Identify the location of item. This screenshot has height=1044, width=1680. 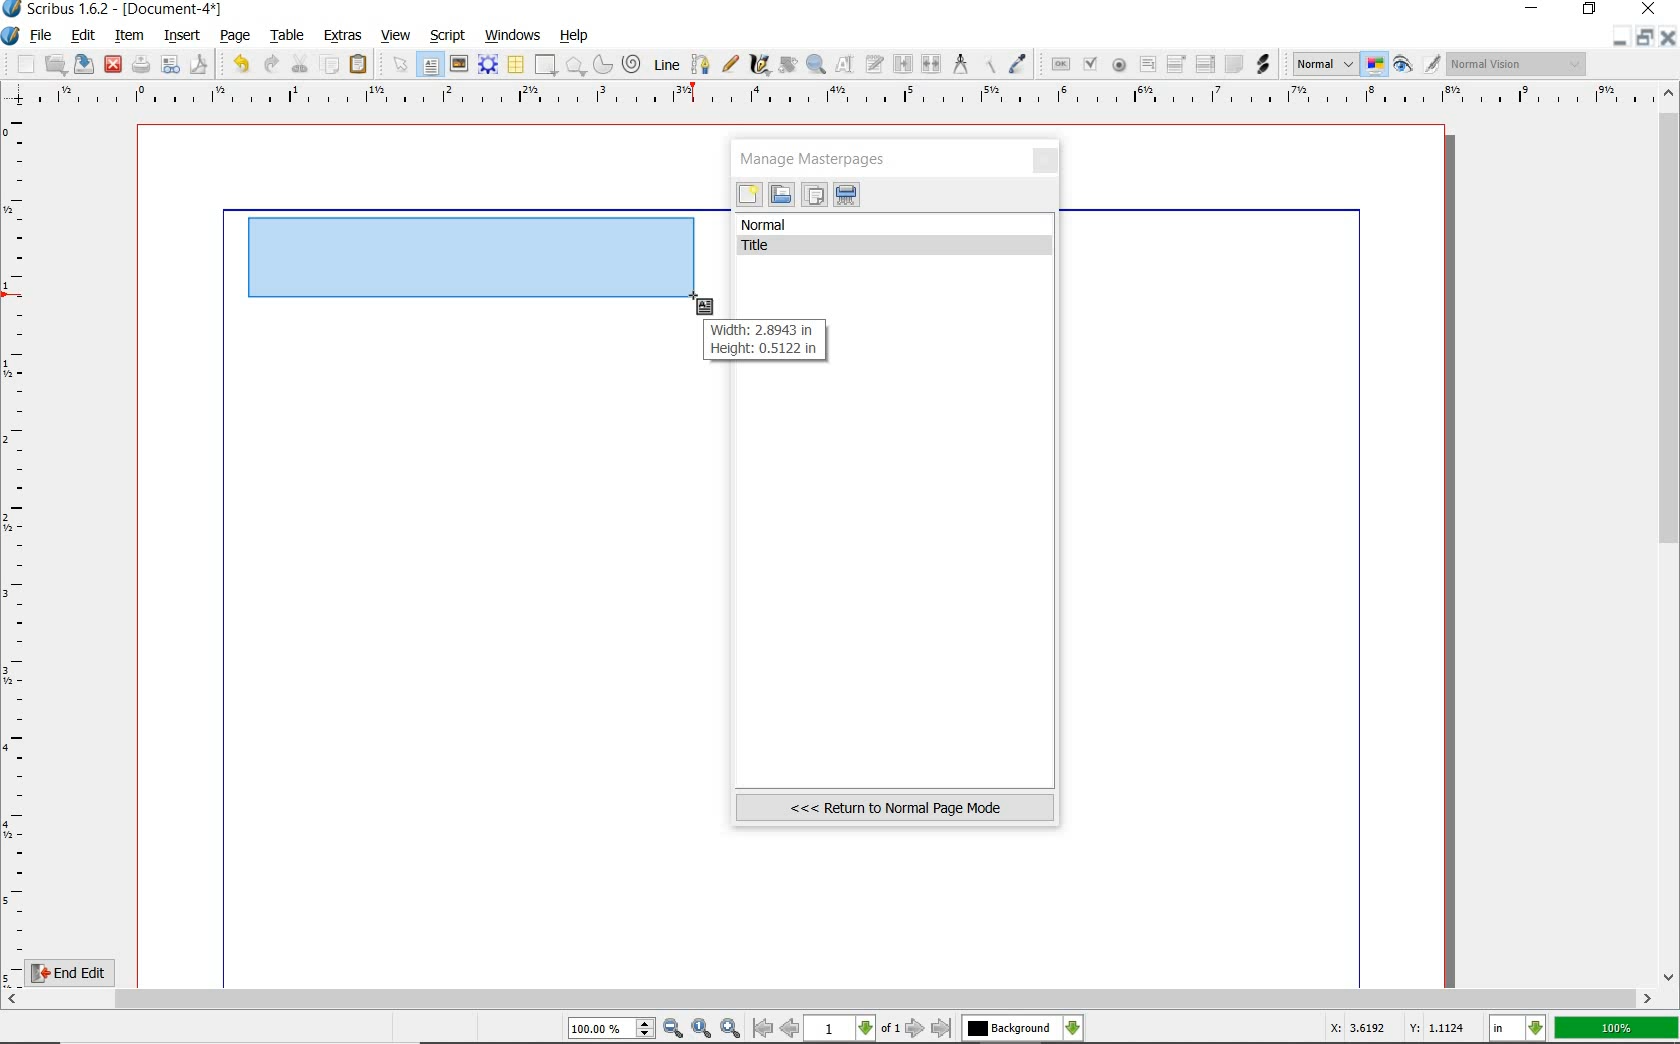
(130, 37).